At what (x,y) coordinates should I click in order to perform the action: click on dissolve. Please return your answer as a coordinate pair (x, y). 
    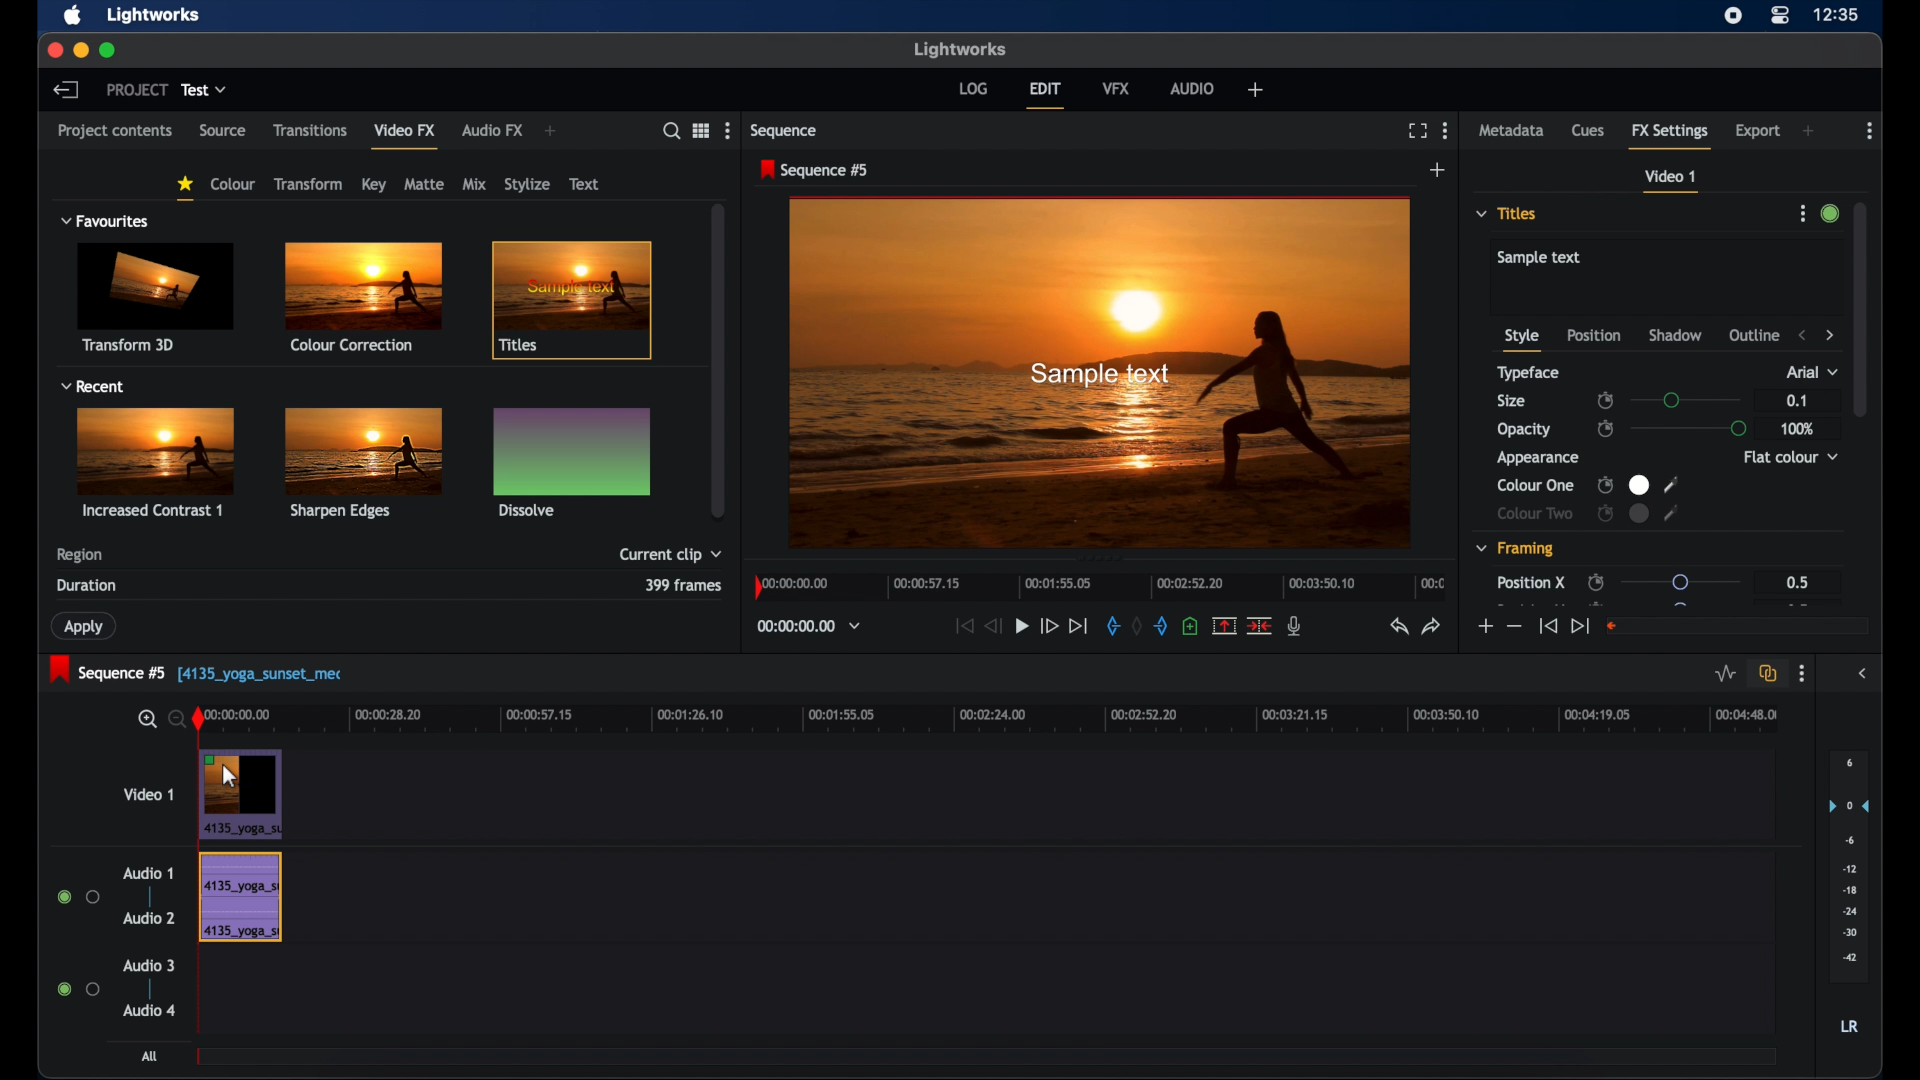
    Looking at the image, I should click on (572, 461).